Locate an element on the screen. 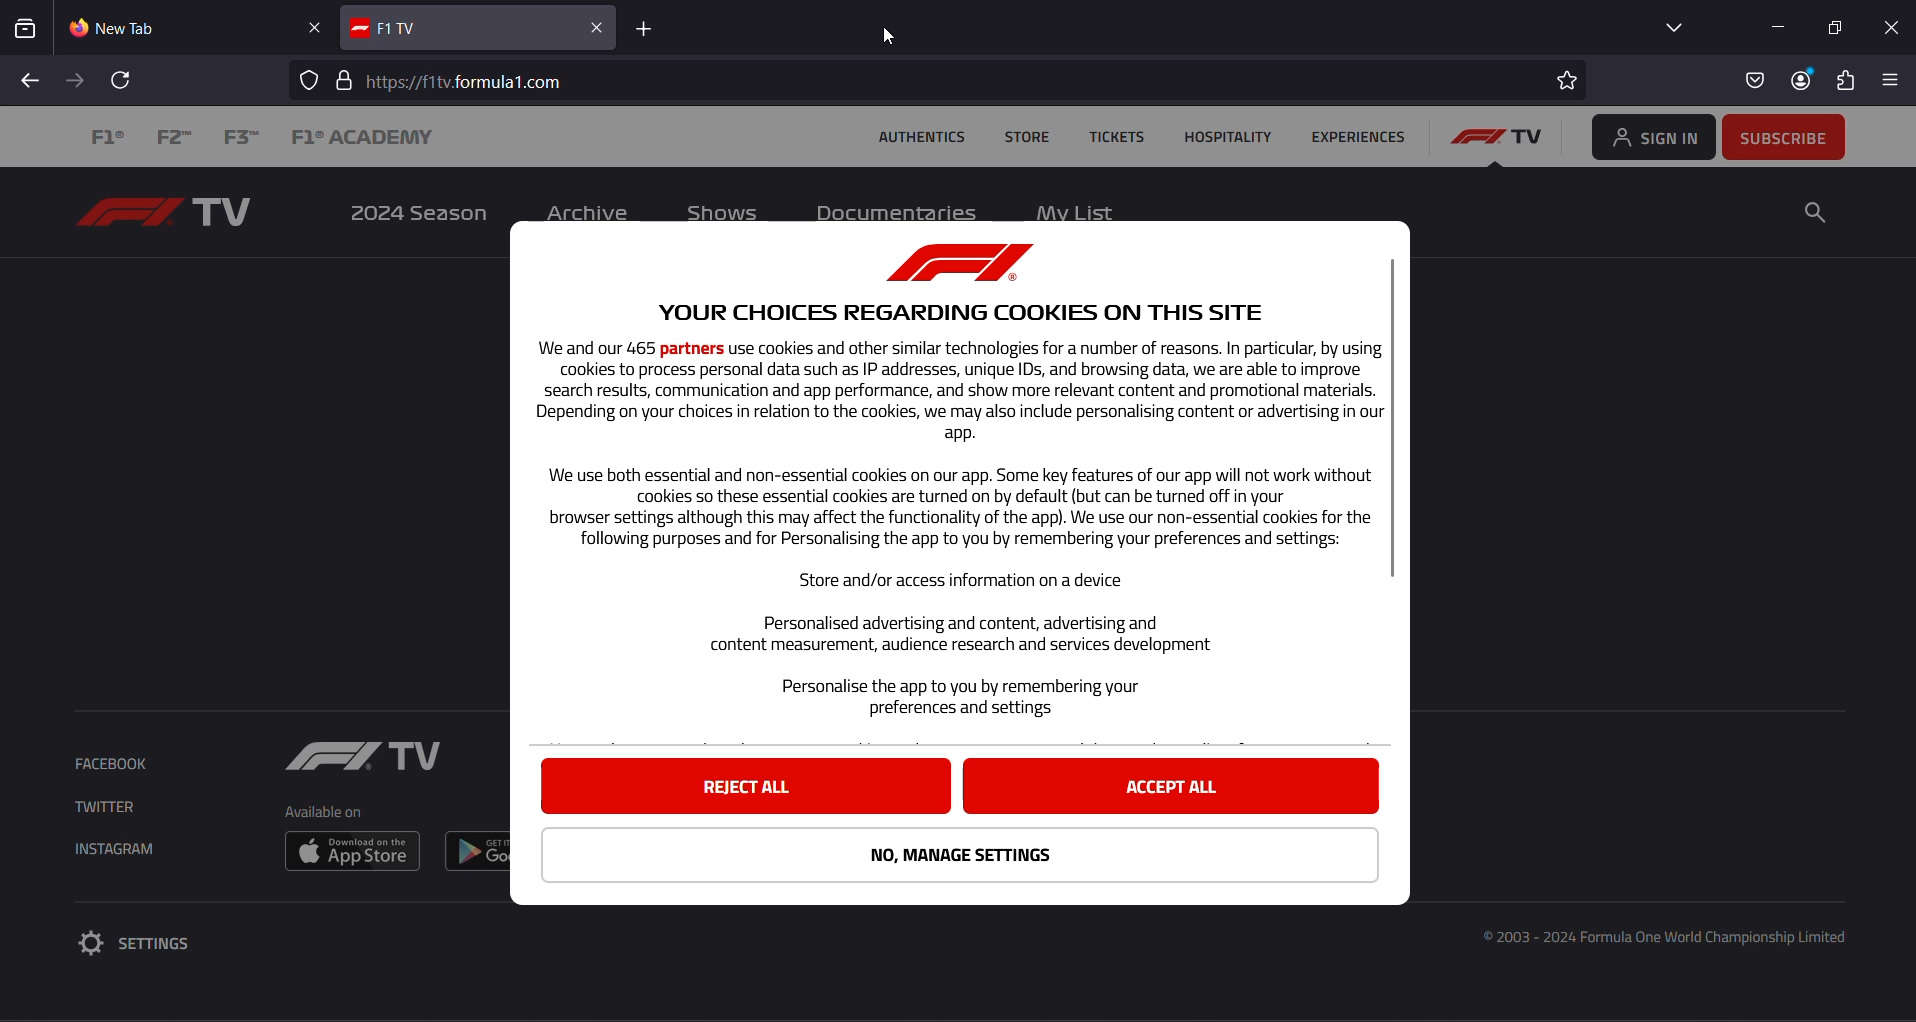 The width and height of the screenshot is (1916, 1022). close tab is located at coordinates (314, 26).